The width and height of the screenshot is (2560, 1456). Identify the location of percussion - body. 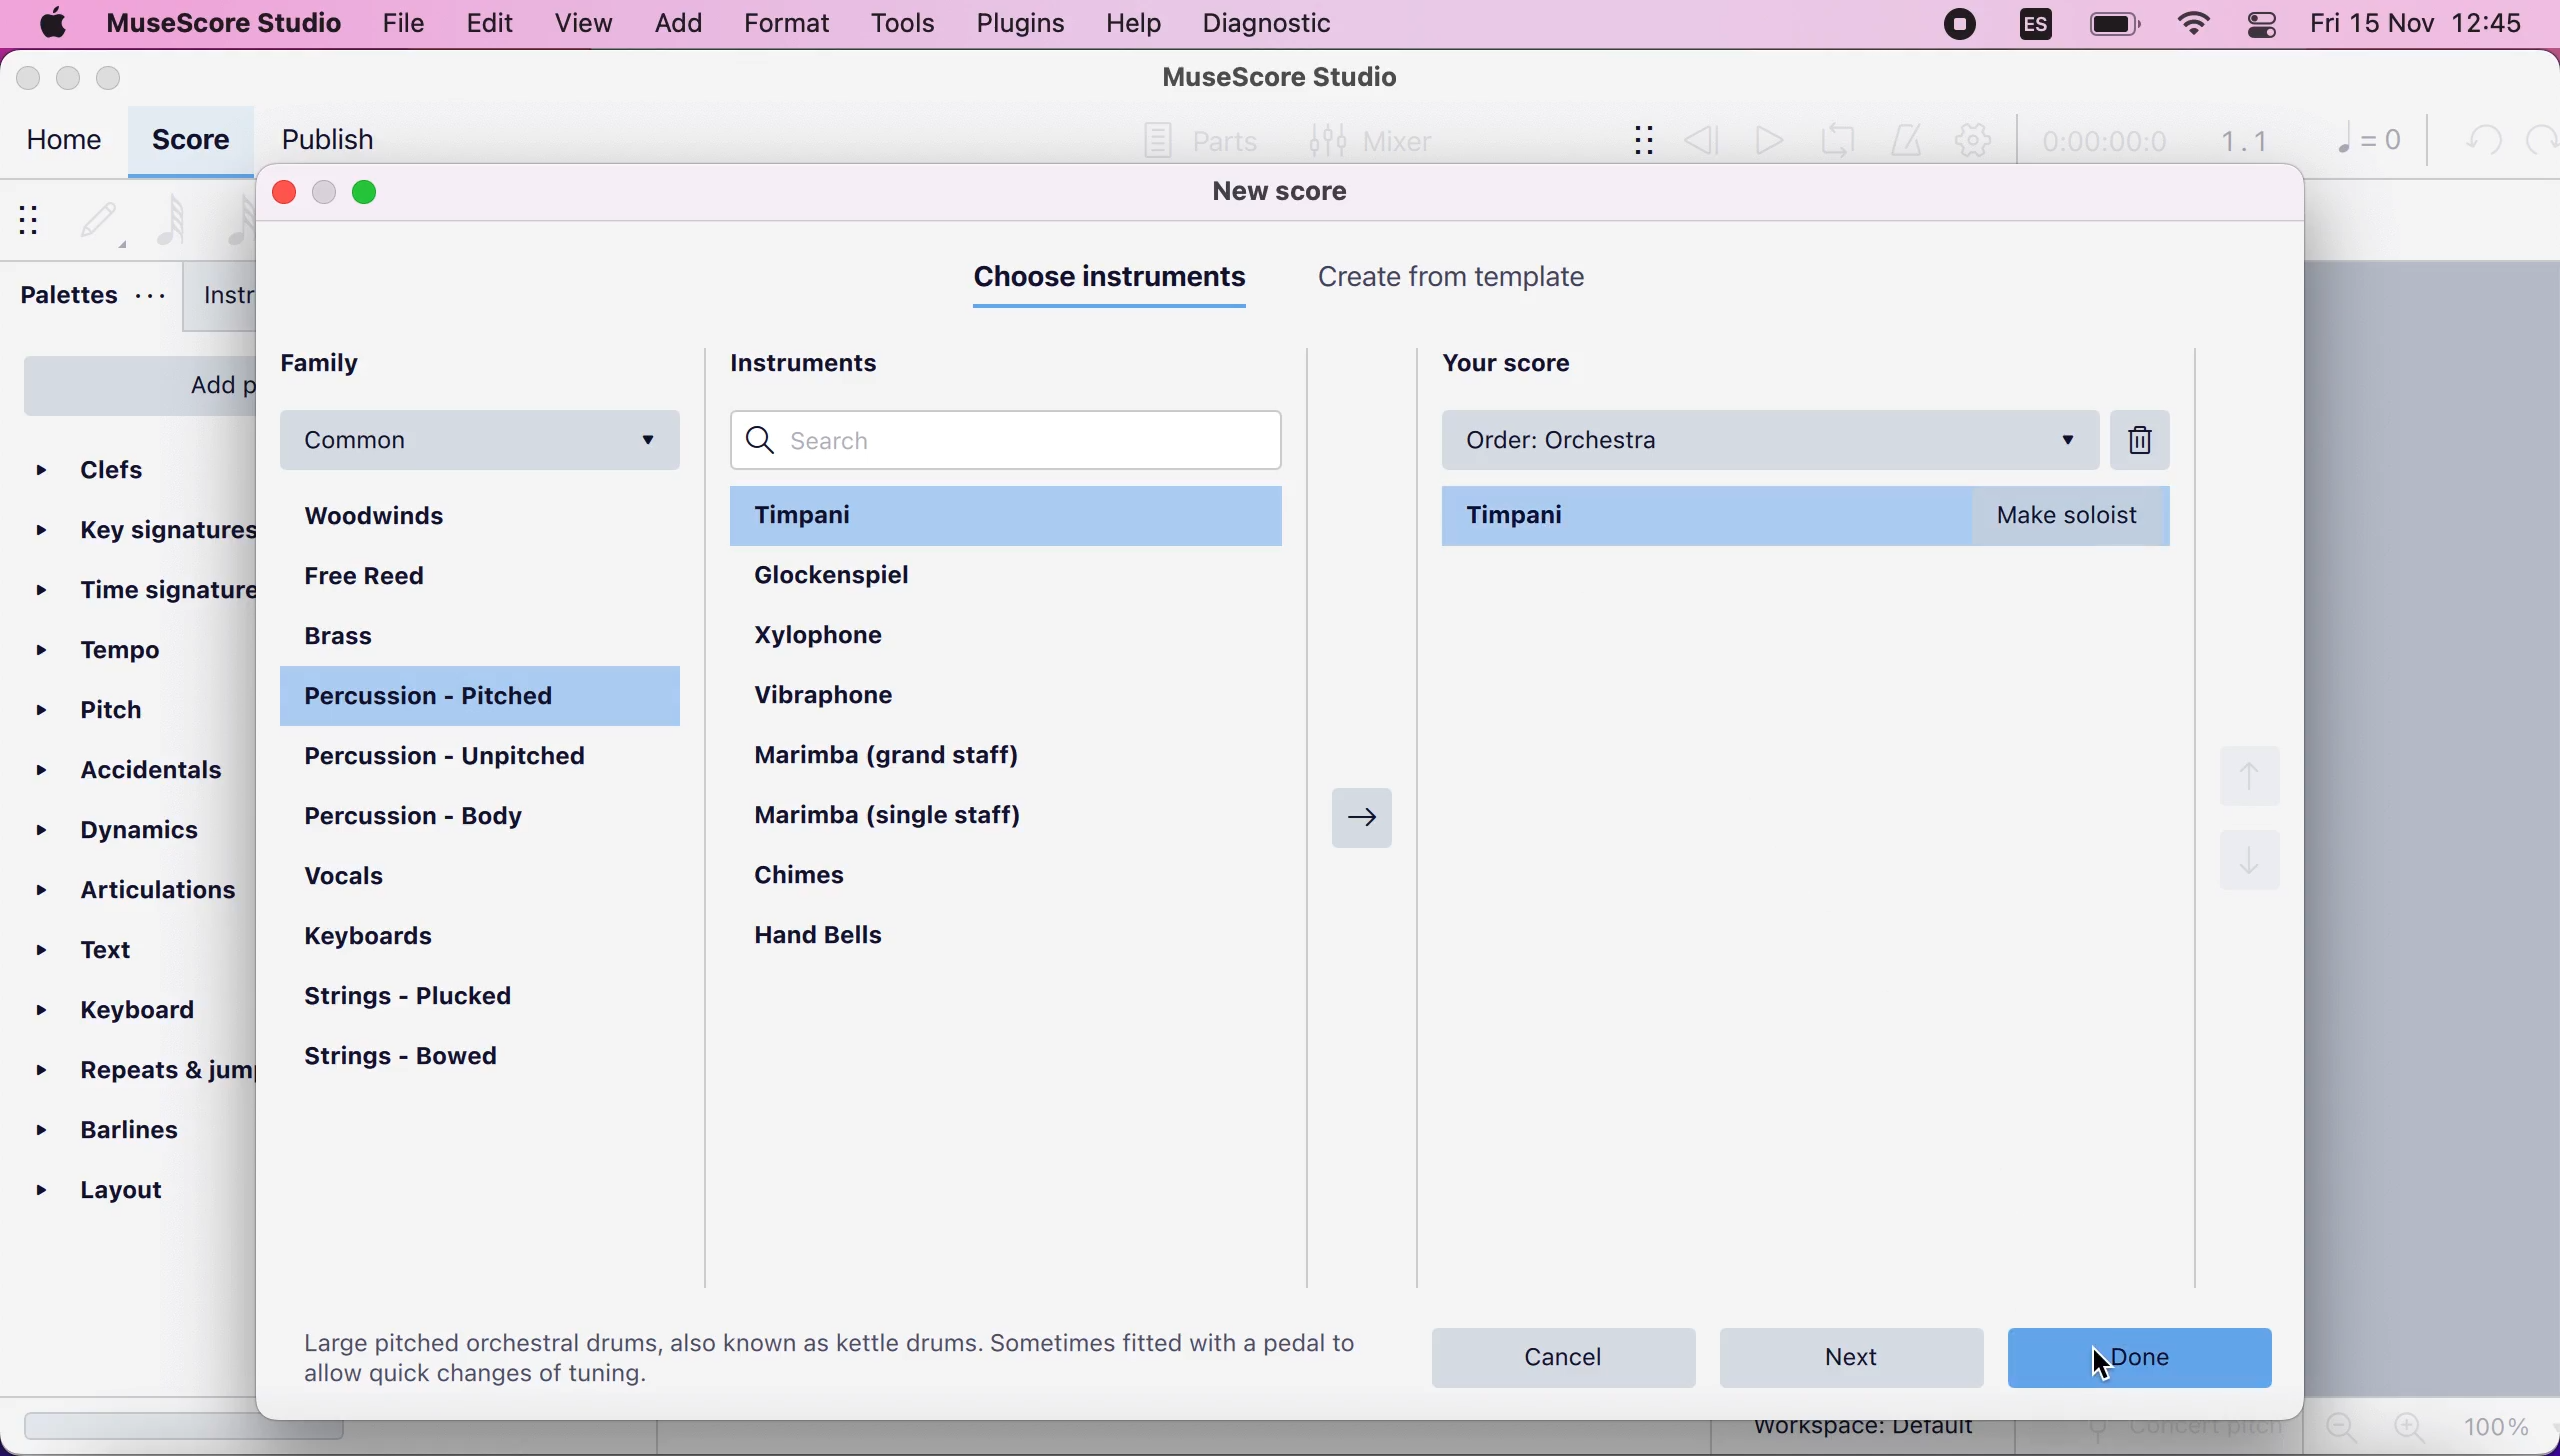
(435, 815).